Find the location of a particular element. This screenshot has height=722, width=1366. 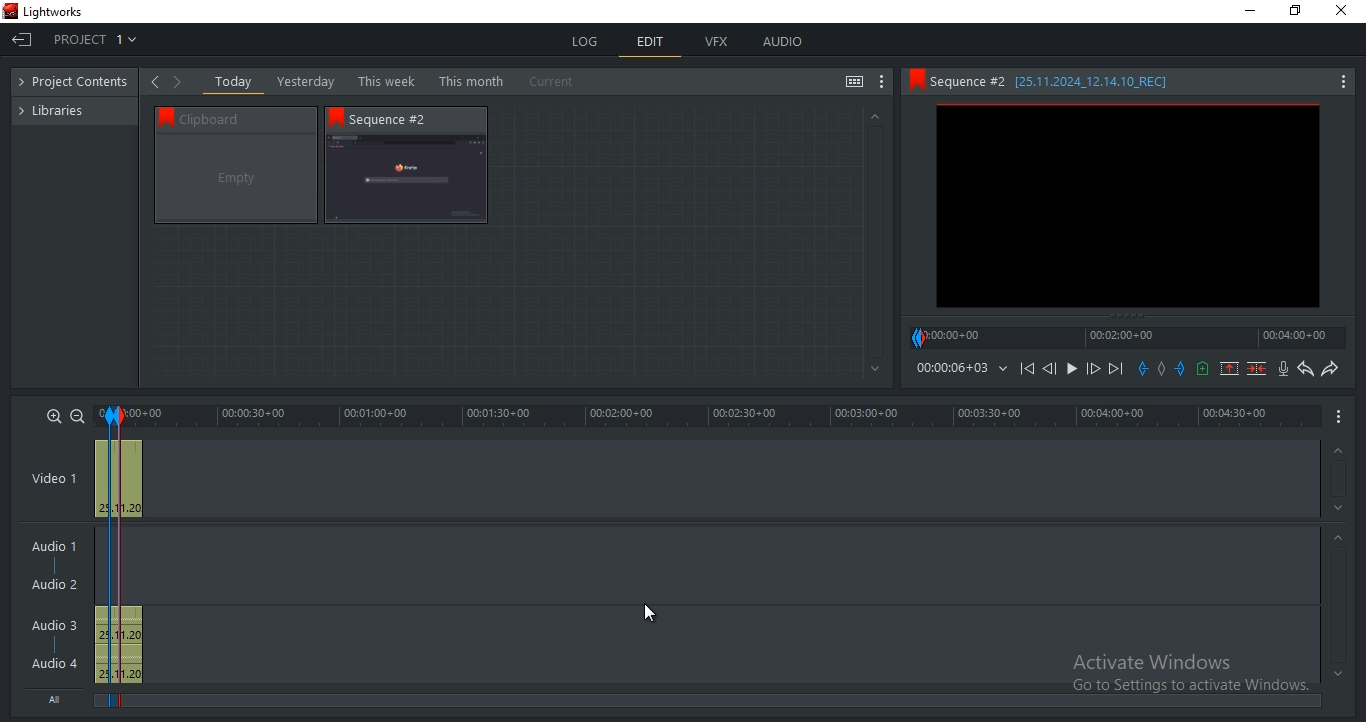

Bookmark icon is located at coordinates (336, 117).